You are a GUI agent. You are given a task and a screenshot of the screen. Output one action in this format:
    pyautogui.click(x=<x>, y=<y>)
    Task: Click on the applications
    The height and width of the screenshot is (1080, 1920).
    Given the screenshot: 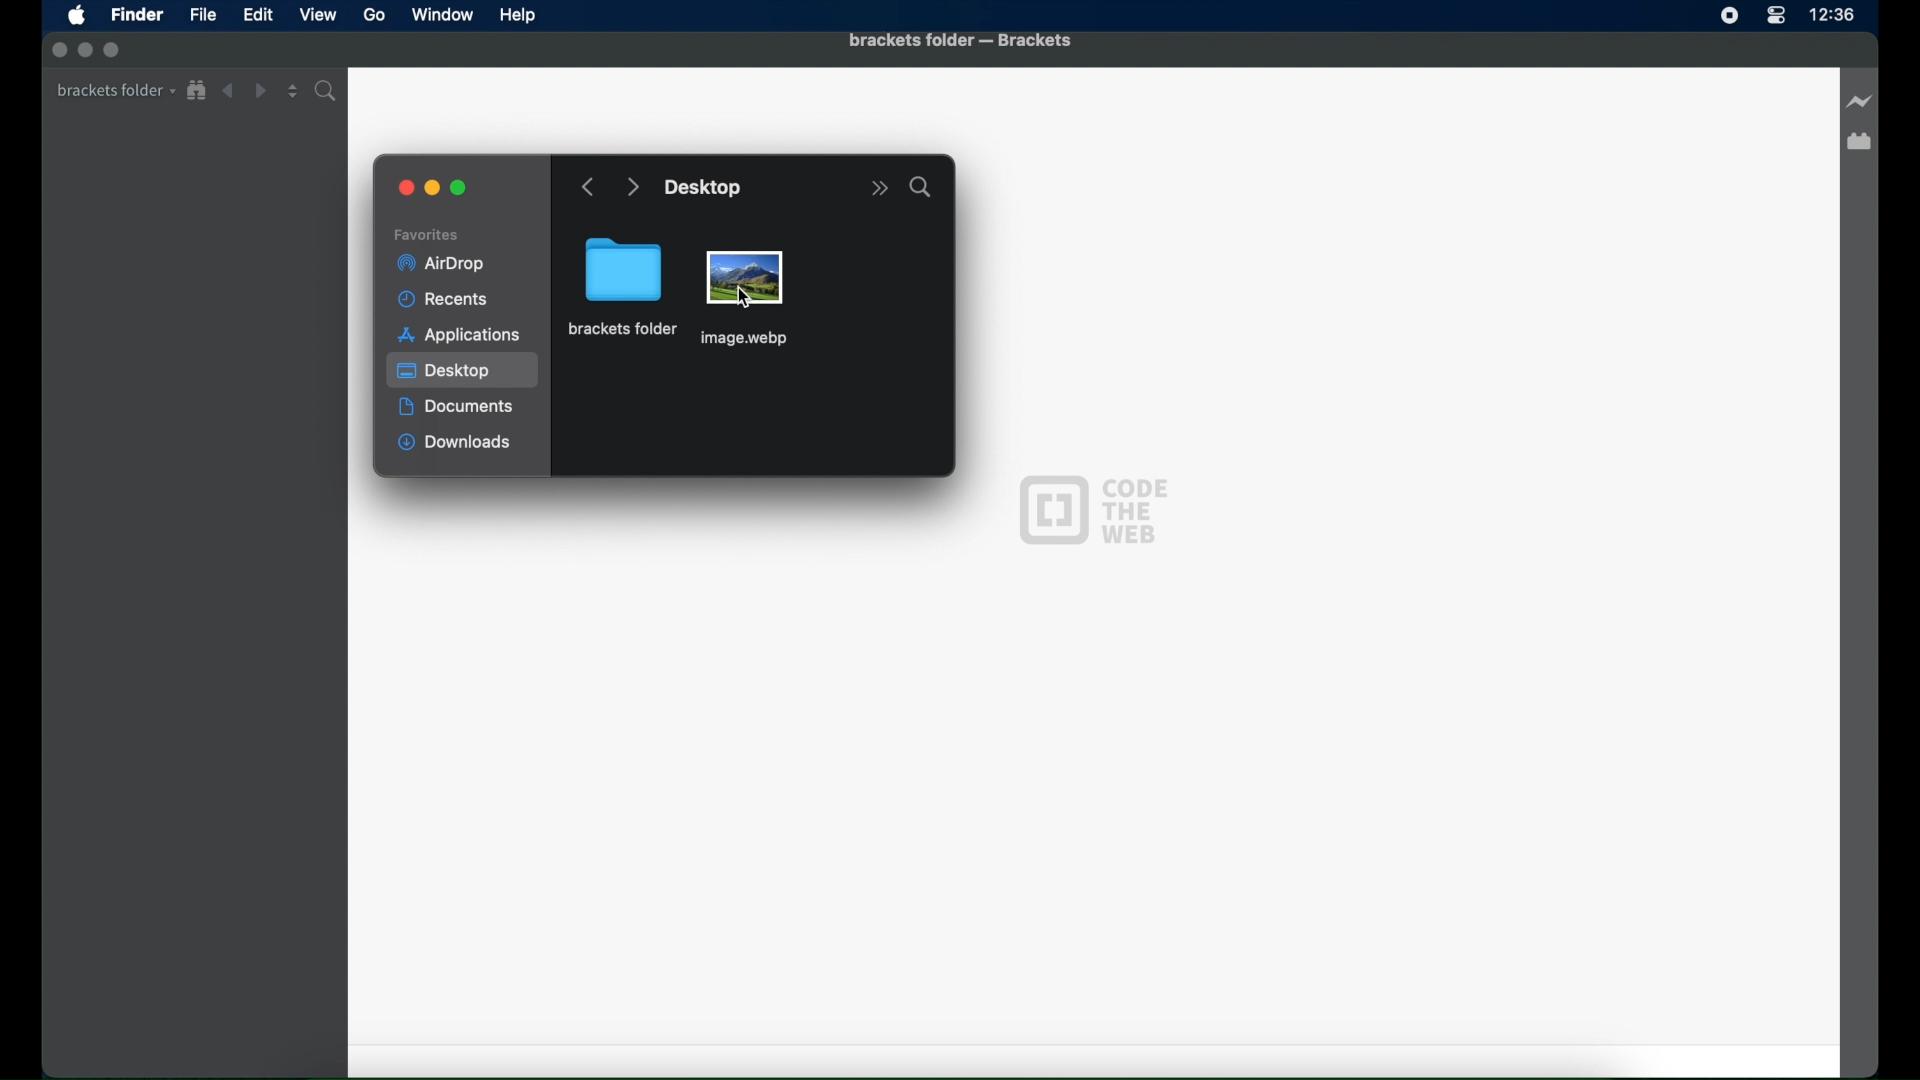 What is the action you would take?
    pyautogui.click(x=459, y=335)
    